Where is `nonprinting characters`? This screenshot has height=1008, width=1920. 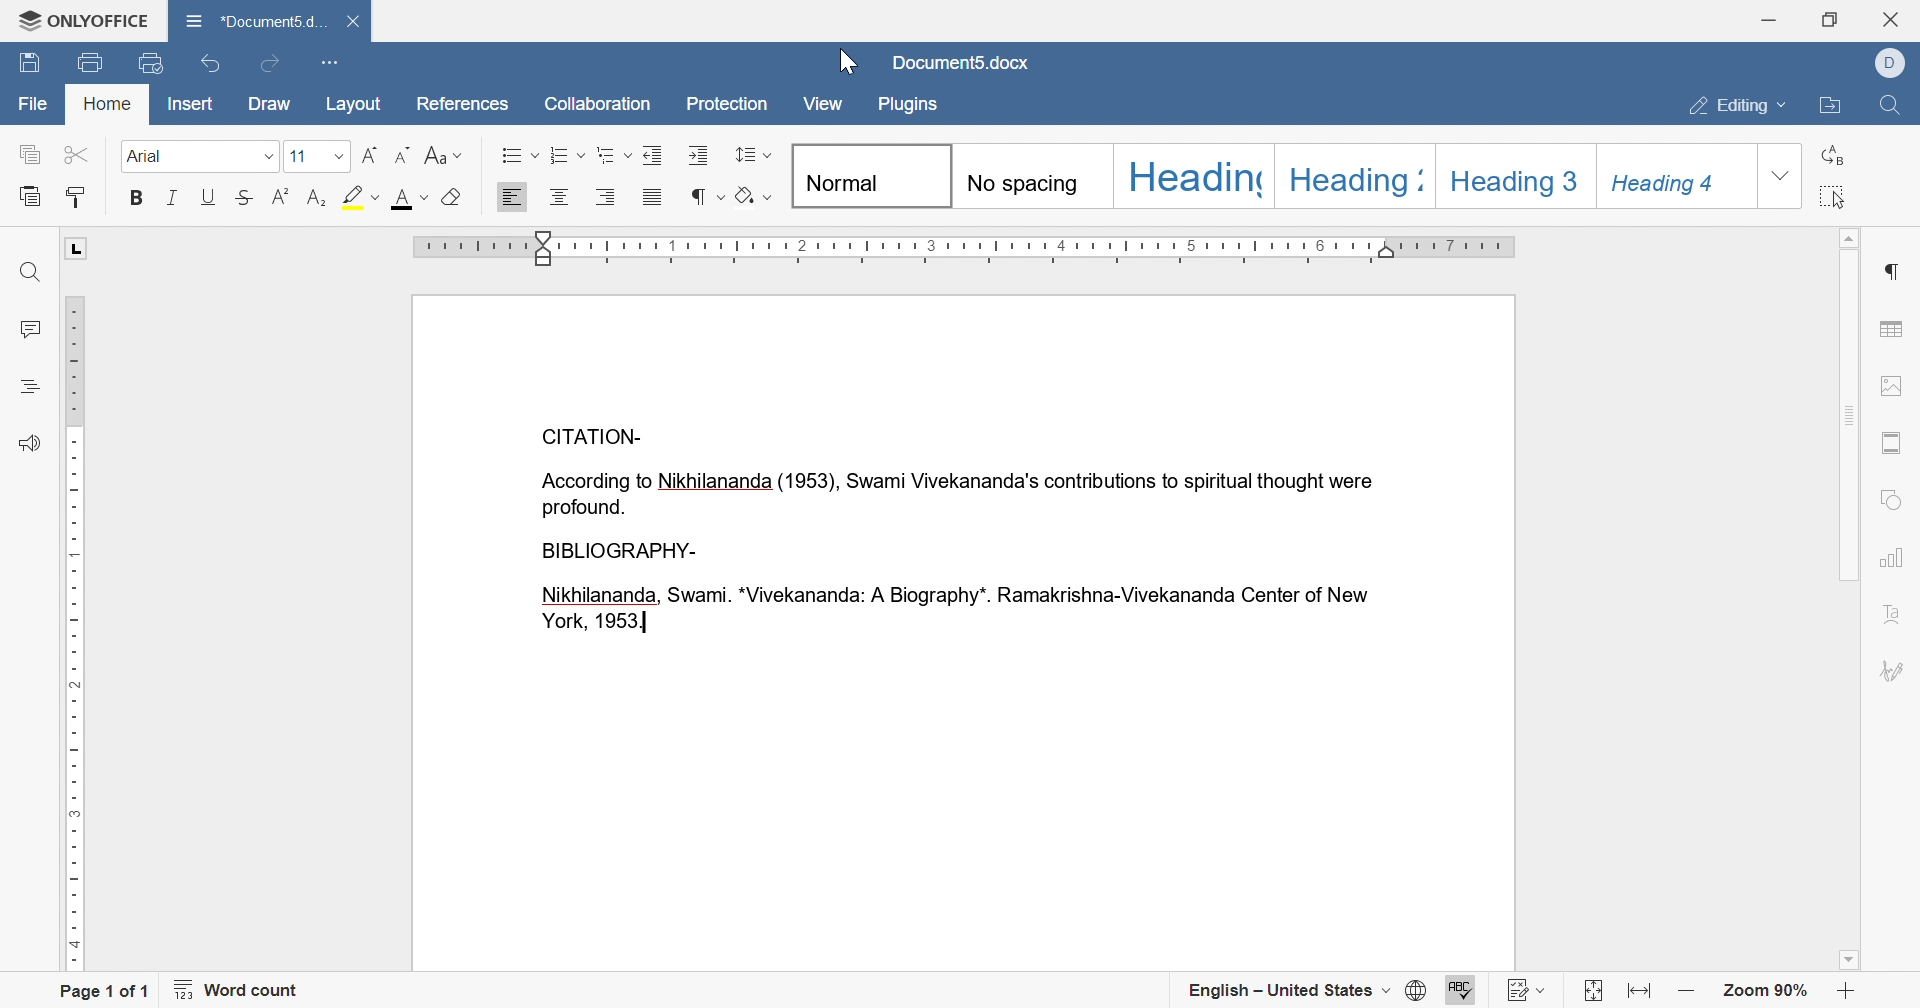
nonprinting characters is located at coordinates (707, 198).